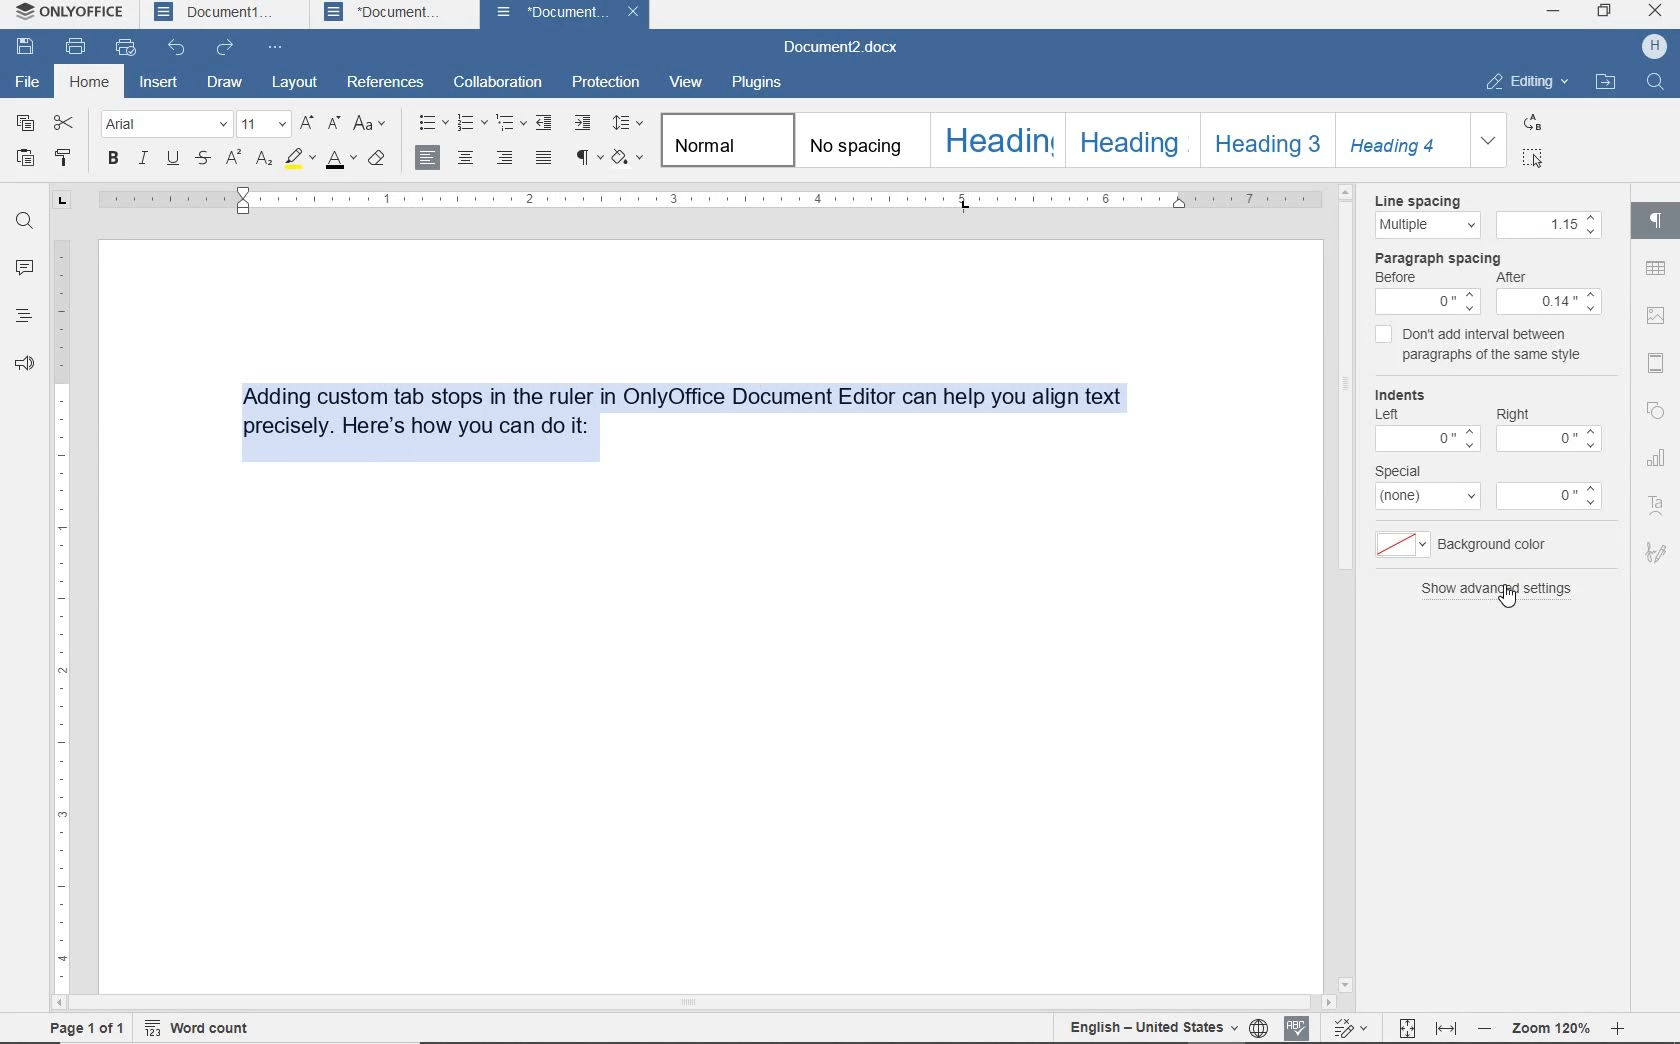 The width and height of the screenshot is (1680, 1044). I want to click on replace, so click(1534, 124).